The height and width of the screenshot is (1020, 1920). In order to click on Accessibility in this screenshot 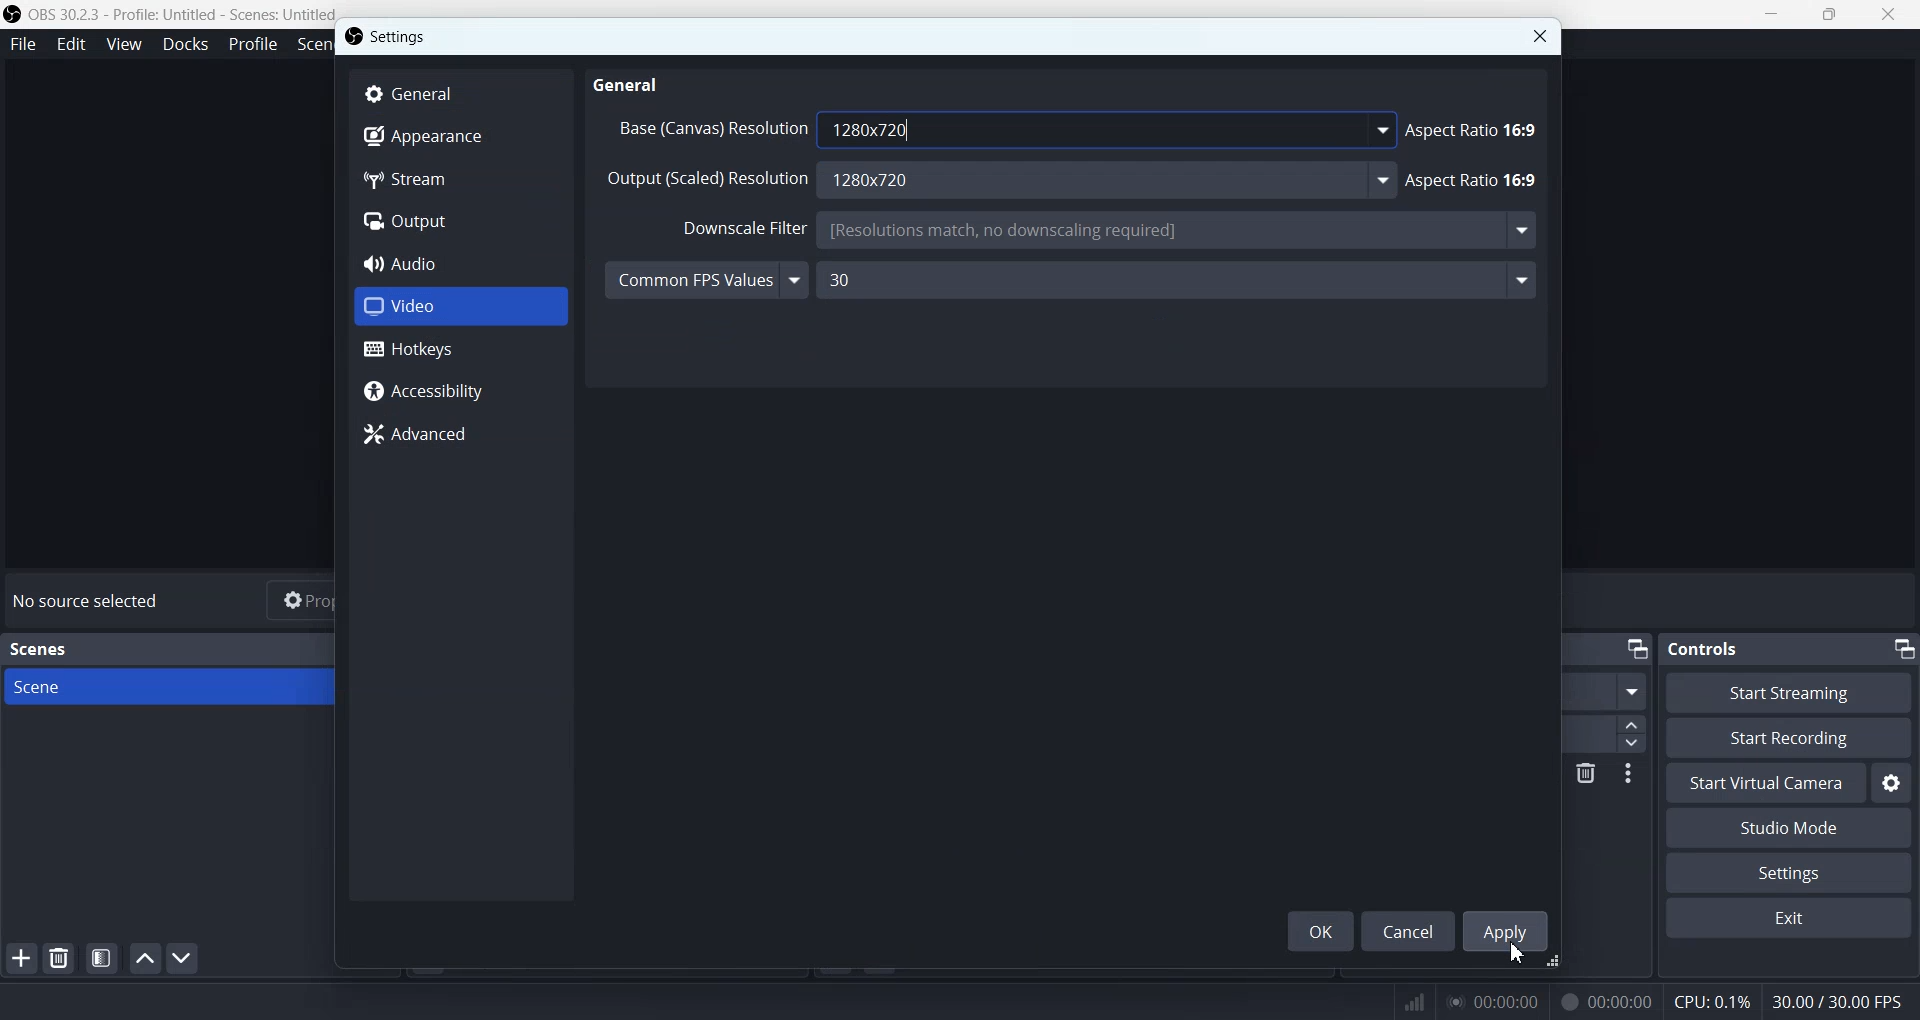, I will do `click(462, 390)`.